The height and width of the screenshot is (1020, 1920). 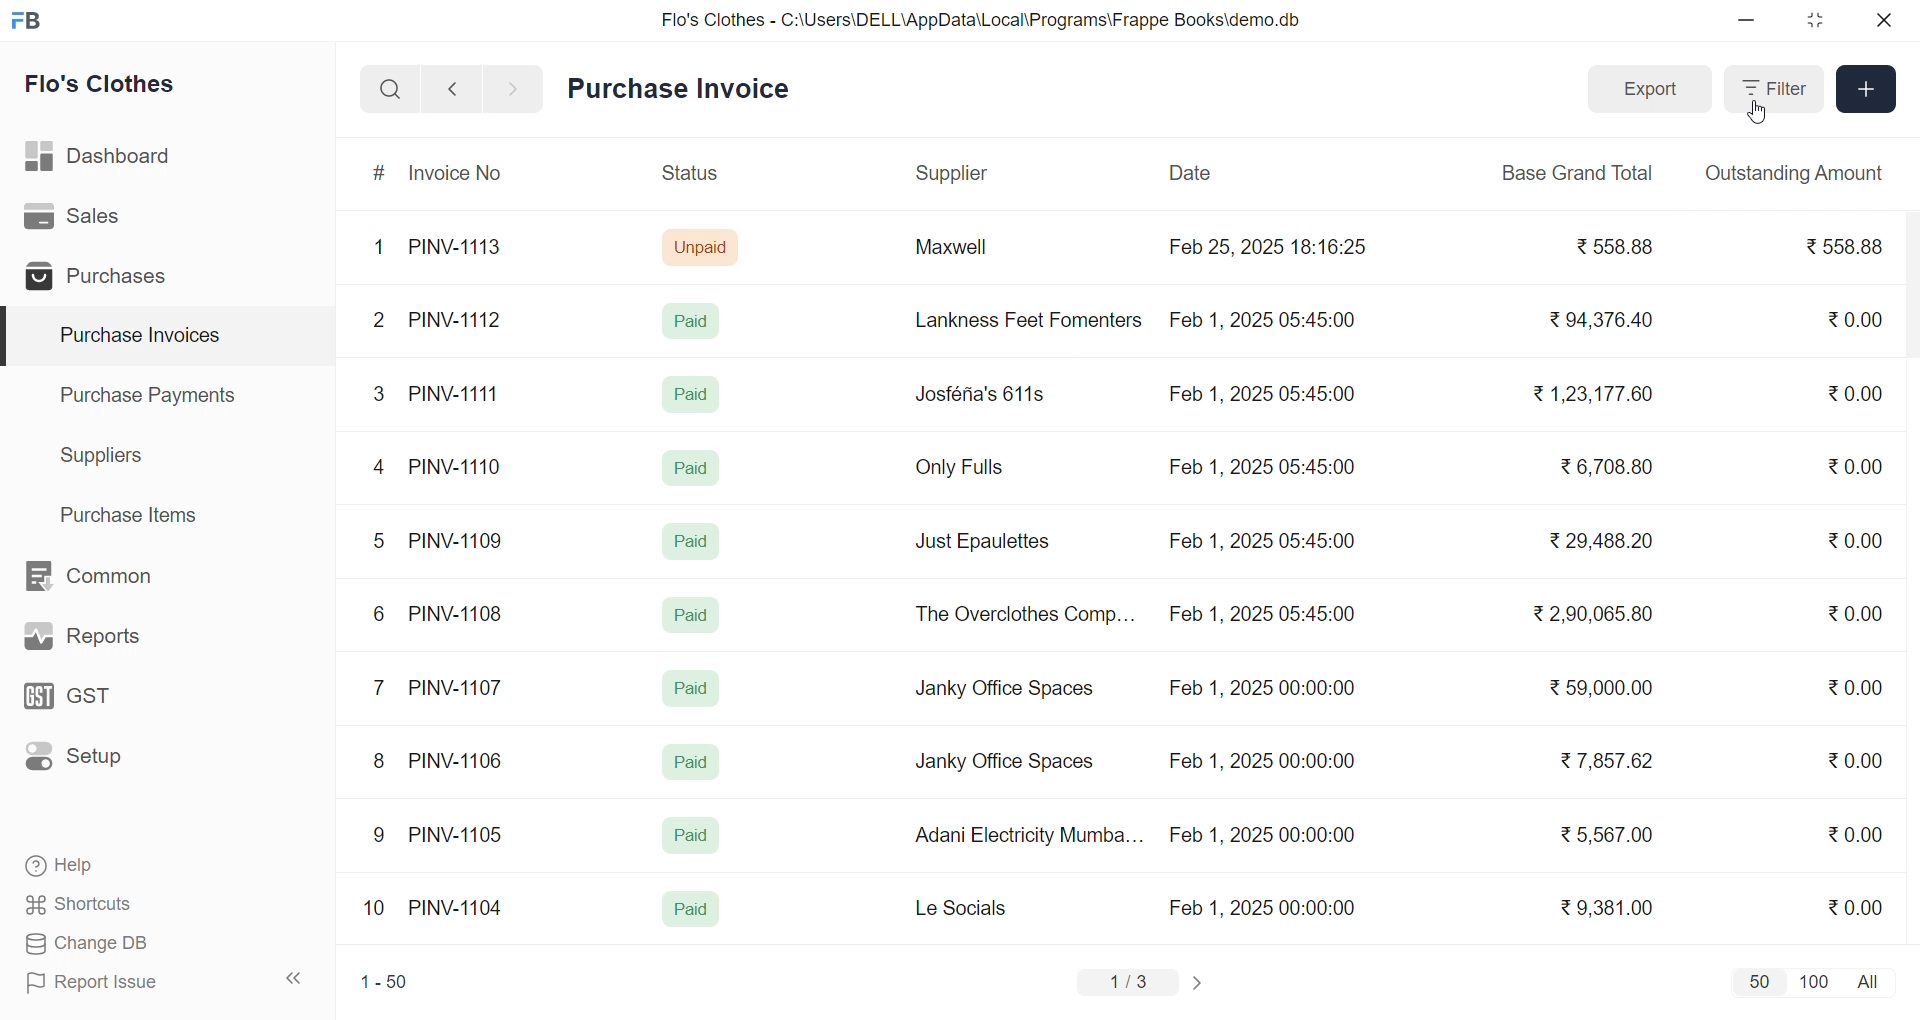 I want to click on Purchase Invoices, so click(x=137, y=336).